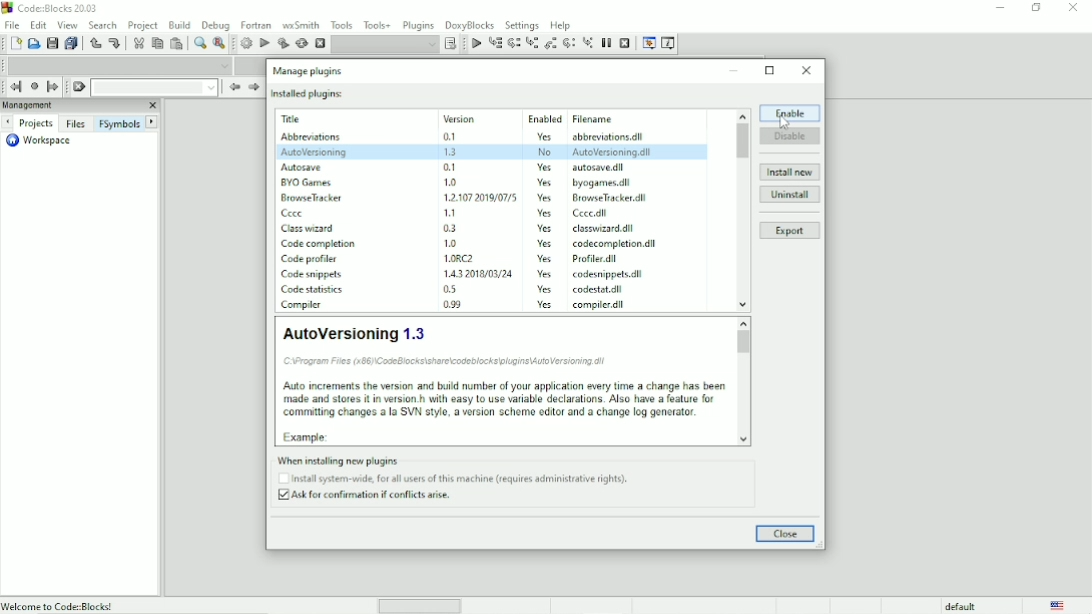 This screenshot has height=614, width=1092. I want to click on Build, so click(179, 25).